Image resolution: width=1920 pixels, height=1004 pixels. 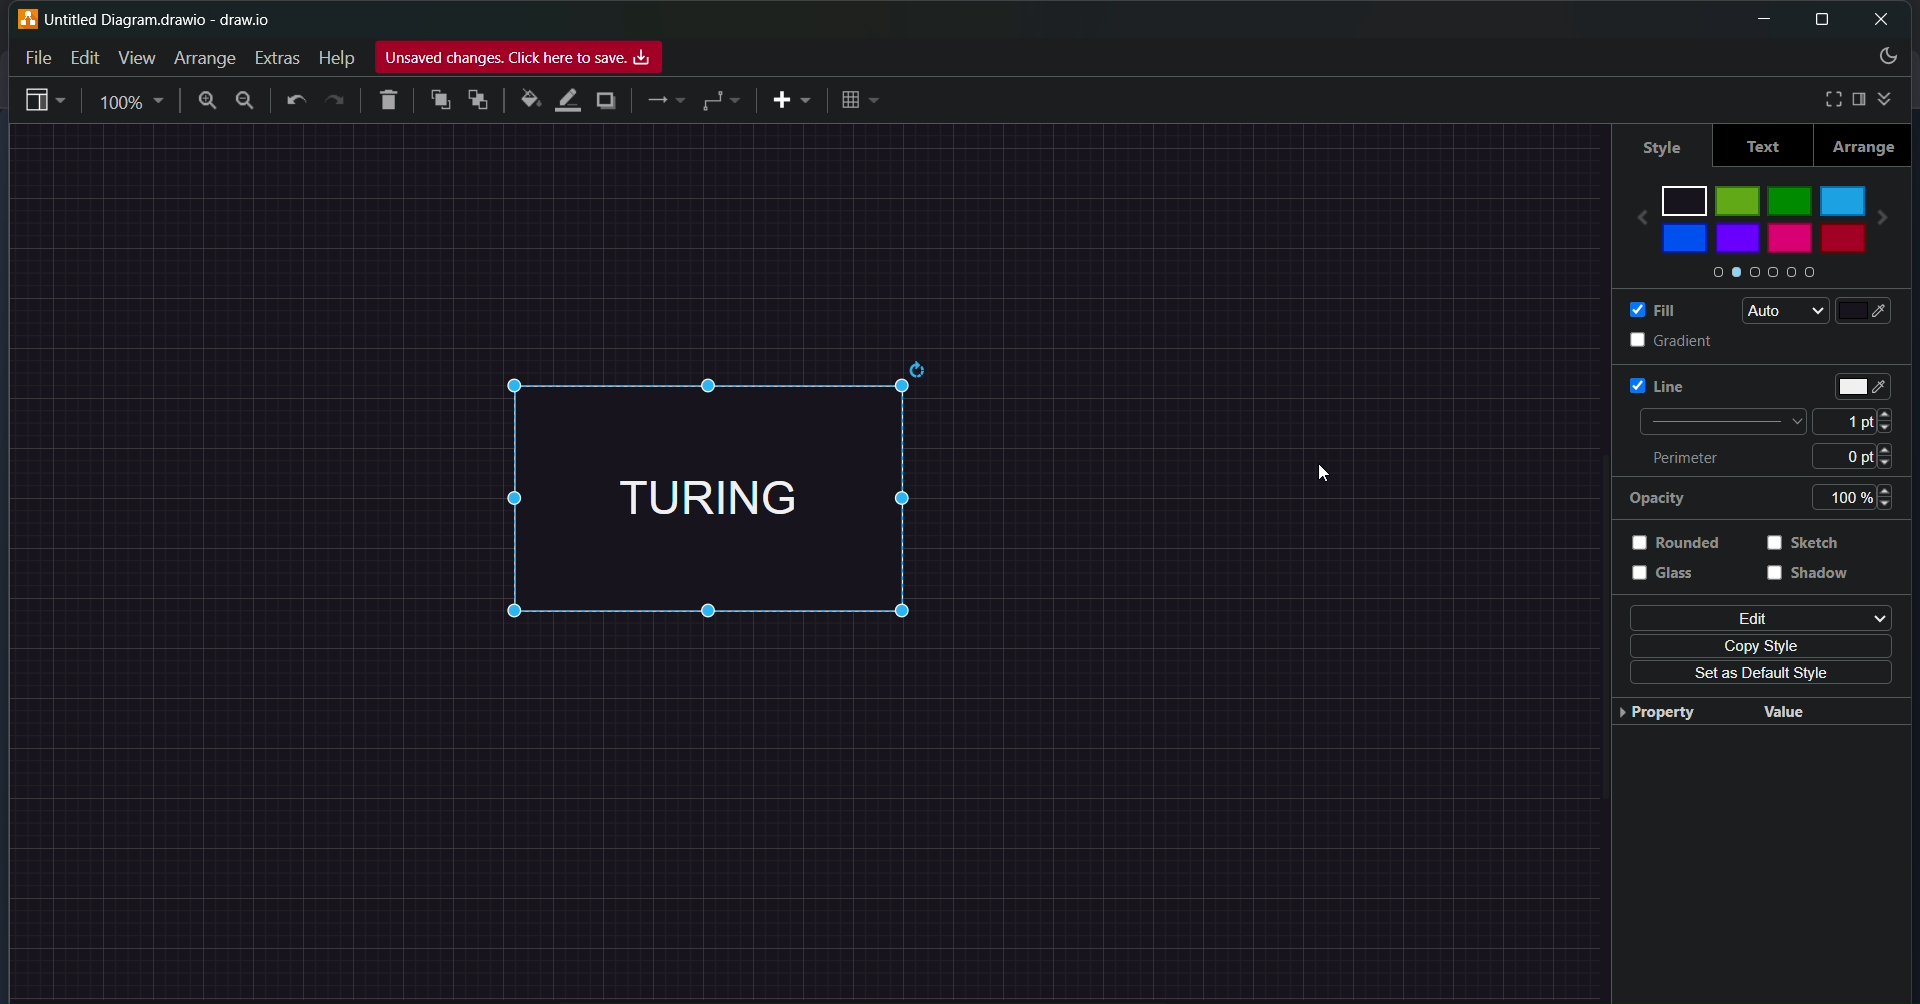 What do you see at coordinates (1765, 645) in the screenshot?
I see `copy style` at bounding box center [1765, 645].